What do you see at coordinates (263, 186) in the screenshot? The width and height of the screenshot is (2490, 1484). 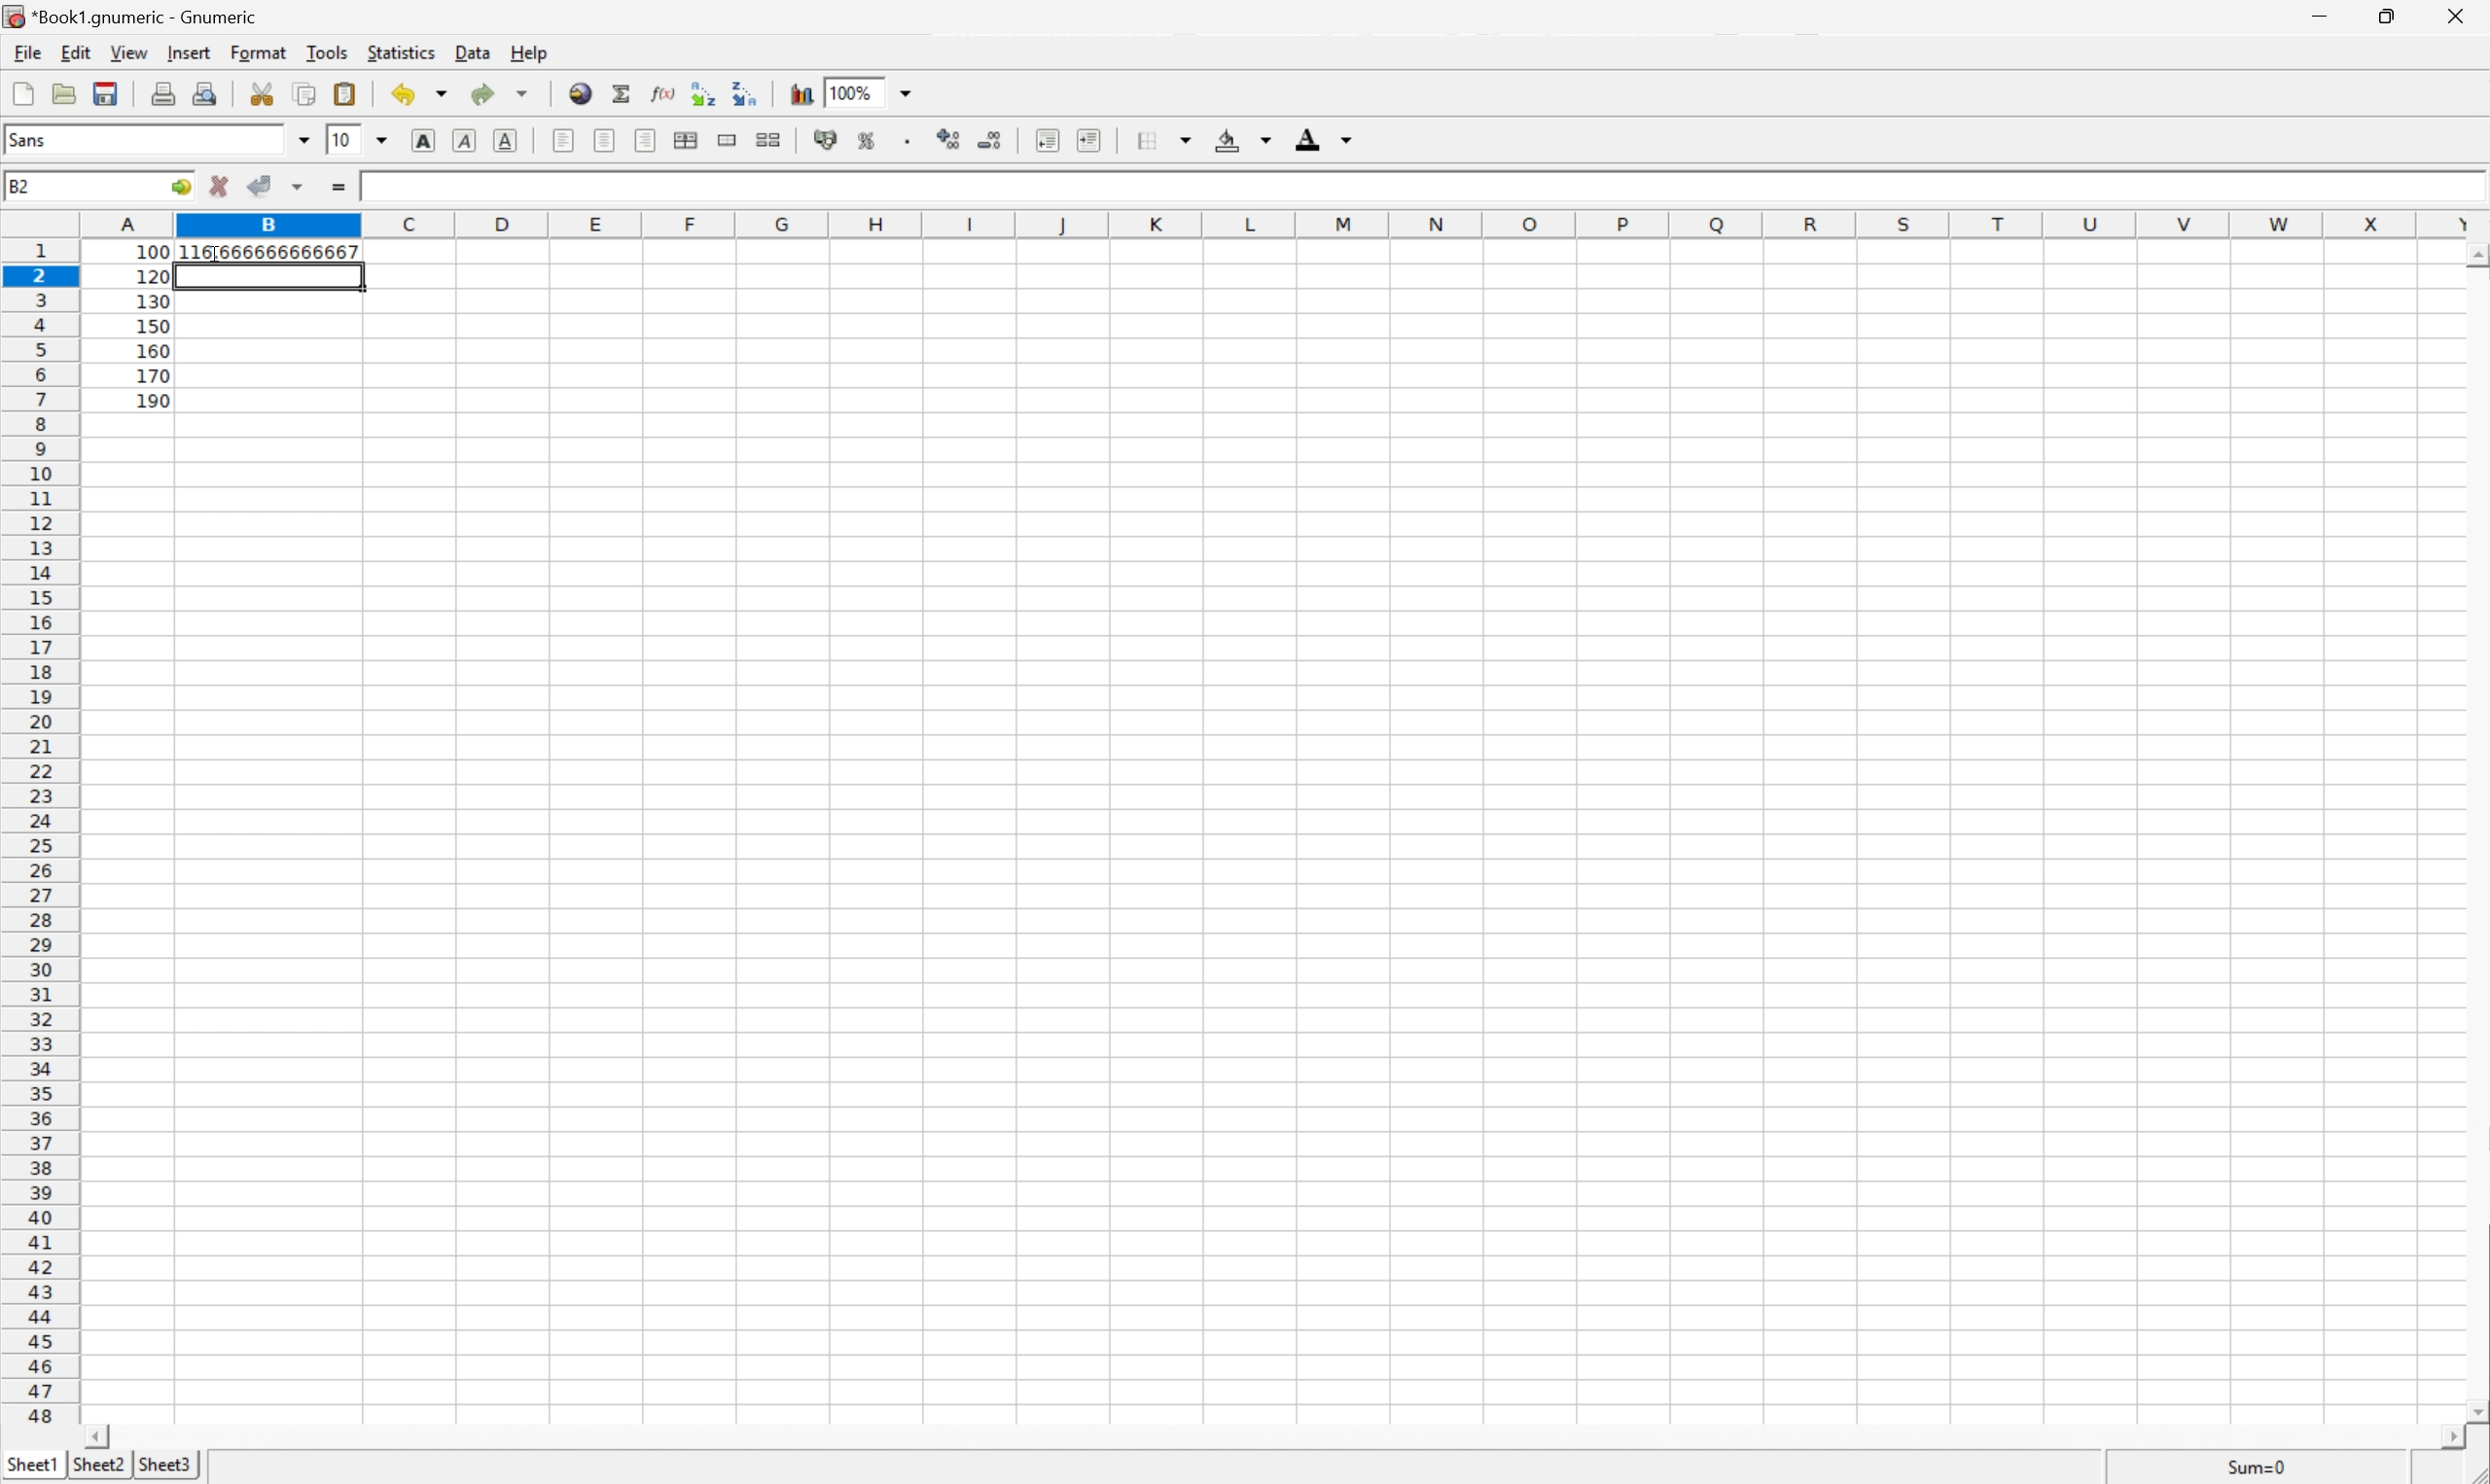 I see `Accept changes` at bounding box center [263, 186].